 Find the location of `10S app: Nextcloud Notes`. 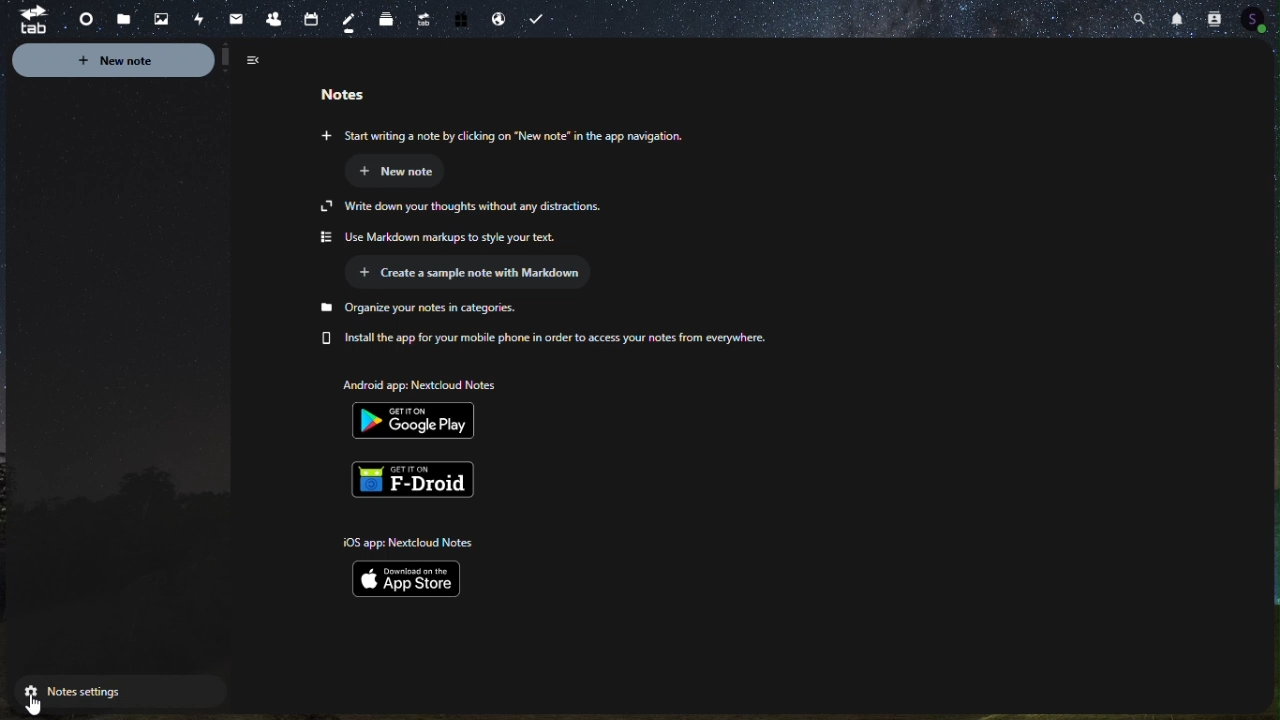

10S app: Nextcloud Notes is located at coordinates (408, 542).